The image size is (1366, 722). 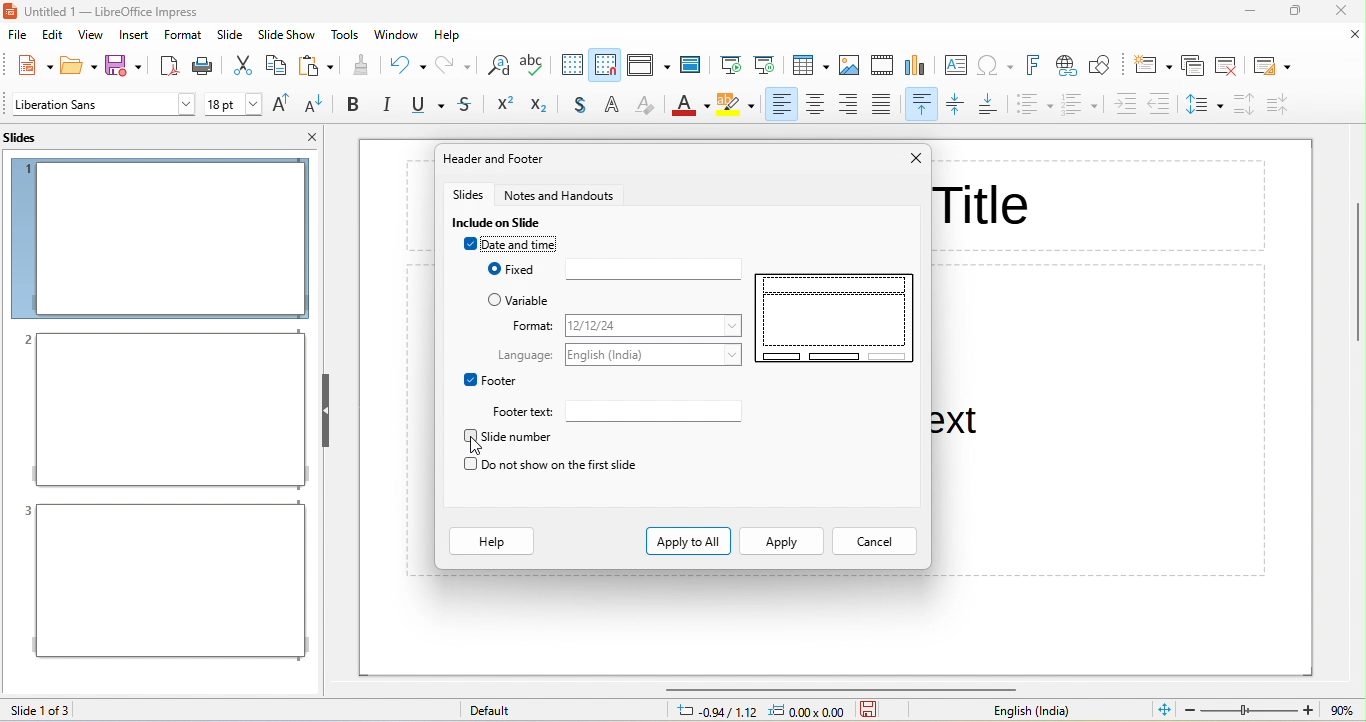 I want to click on table, so click(x=812, y=66).